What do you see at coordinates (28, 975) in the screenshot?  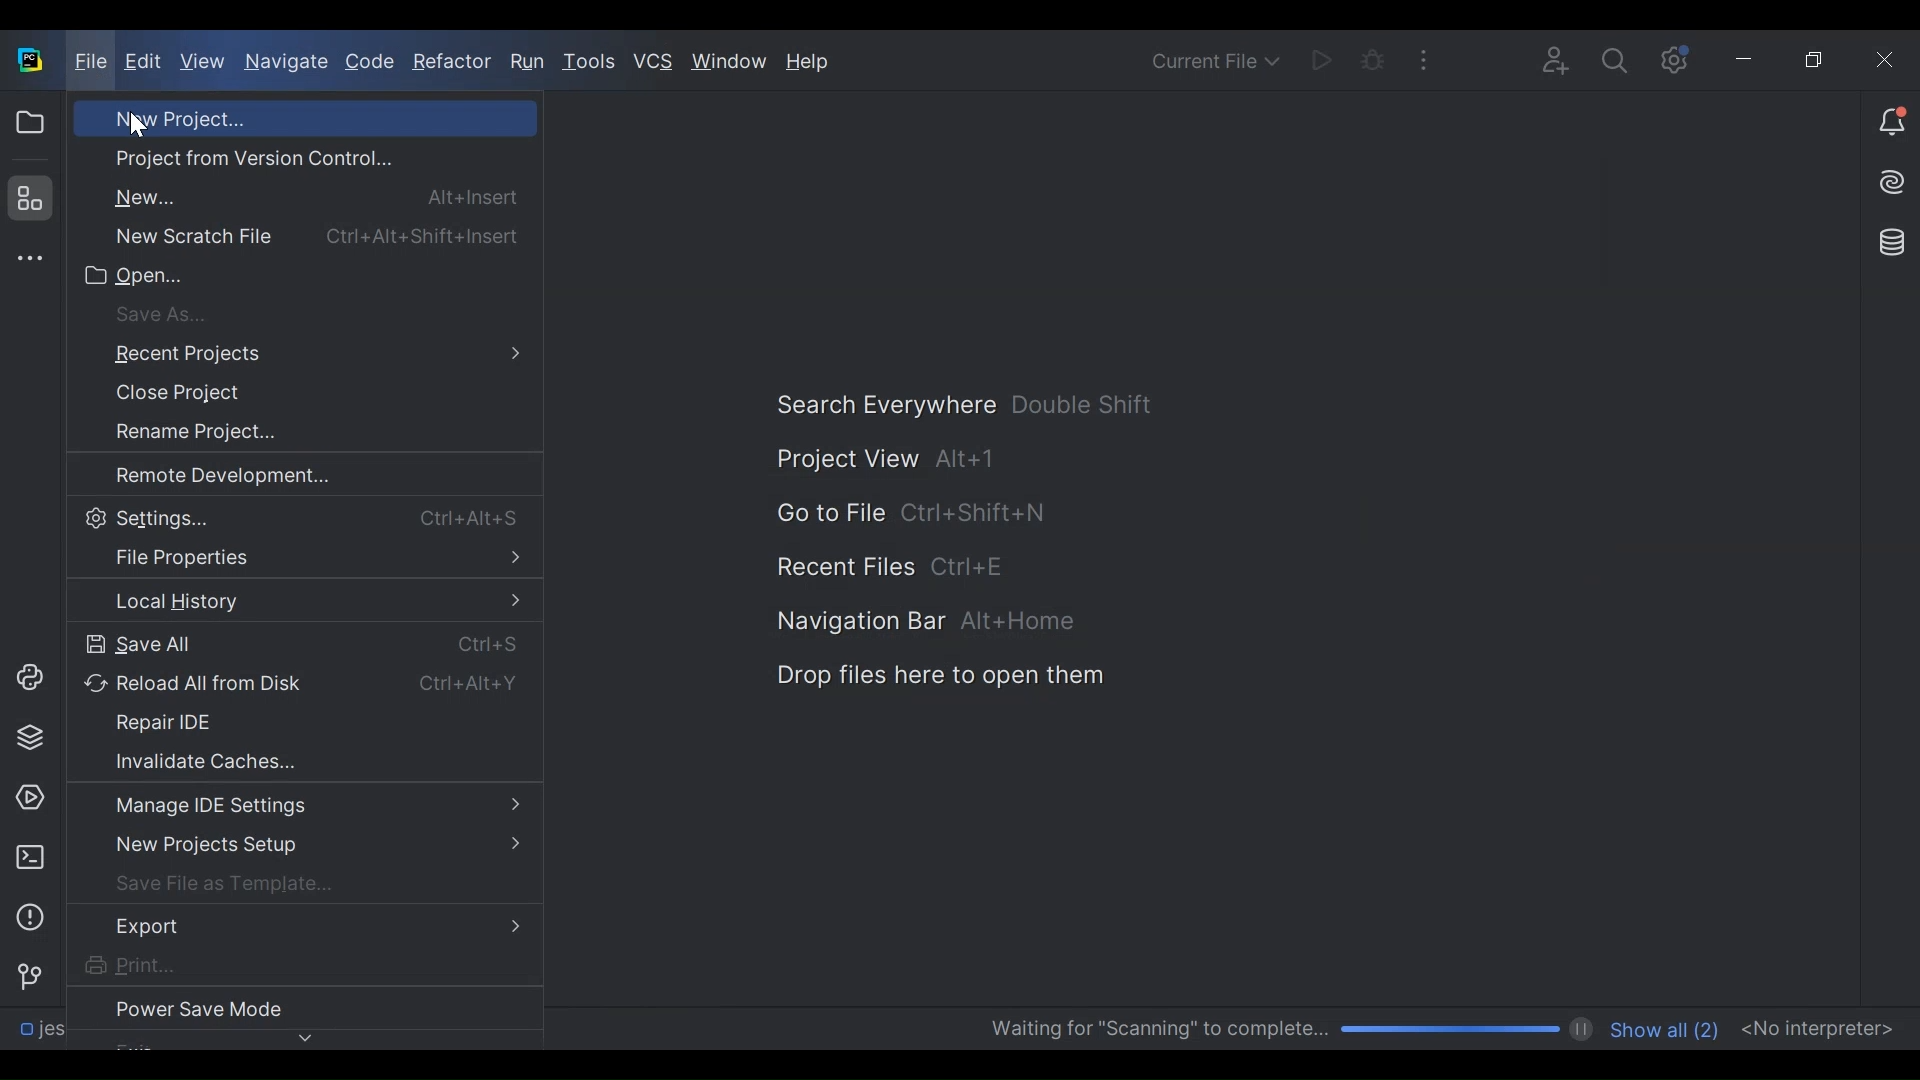 I see `Version Control` at bounding box center [28, 975].